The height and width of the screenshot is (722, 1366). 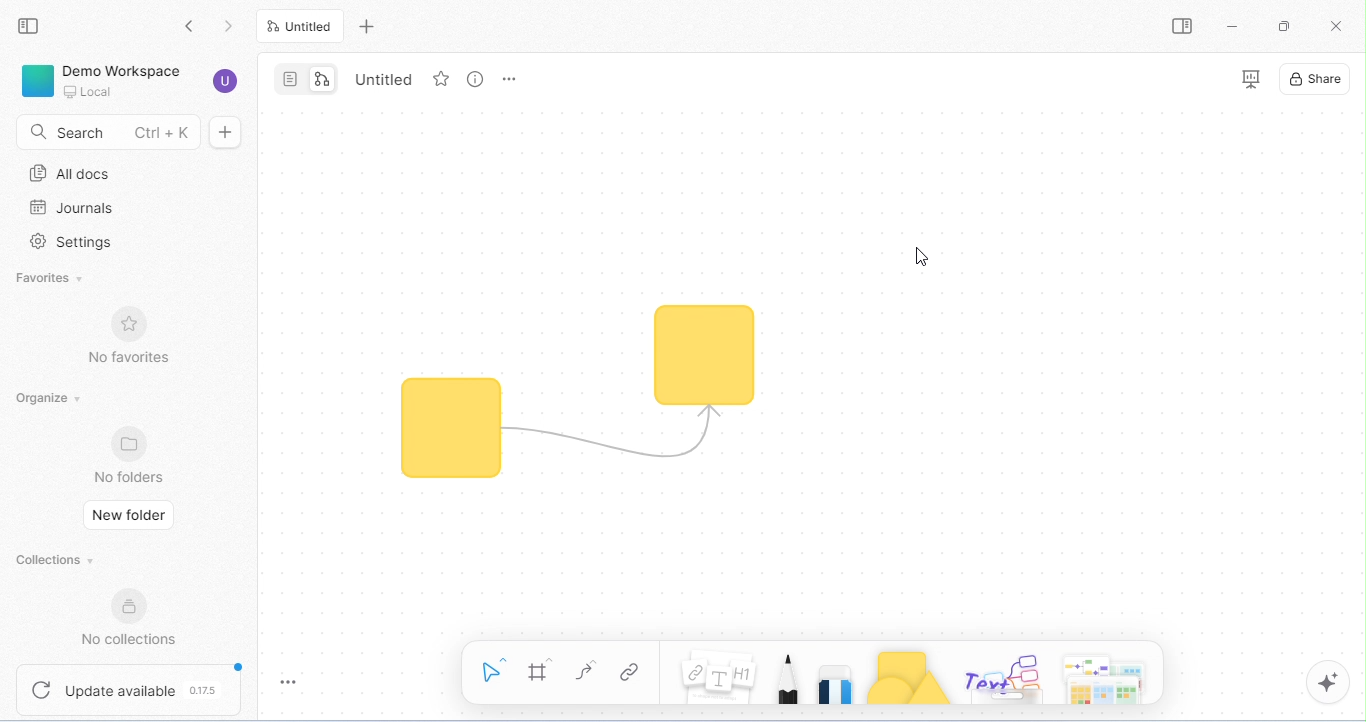 What do you see at coordinates (476, 79) in the screenshot?
I see `view info` at bounding box center [476, 79].